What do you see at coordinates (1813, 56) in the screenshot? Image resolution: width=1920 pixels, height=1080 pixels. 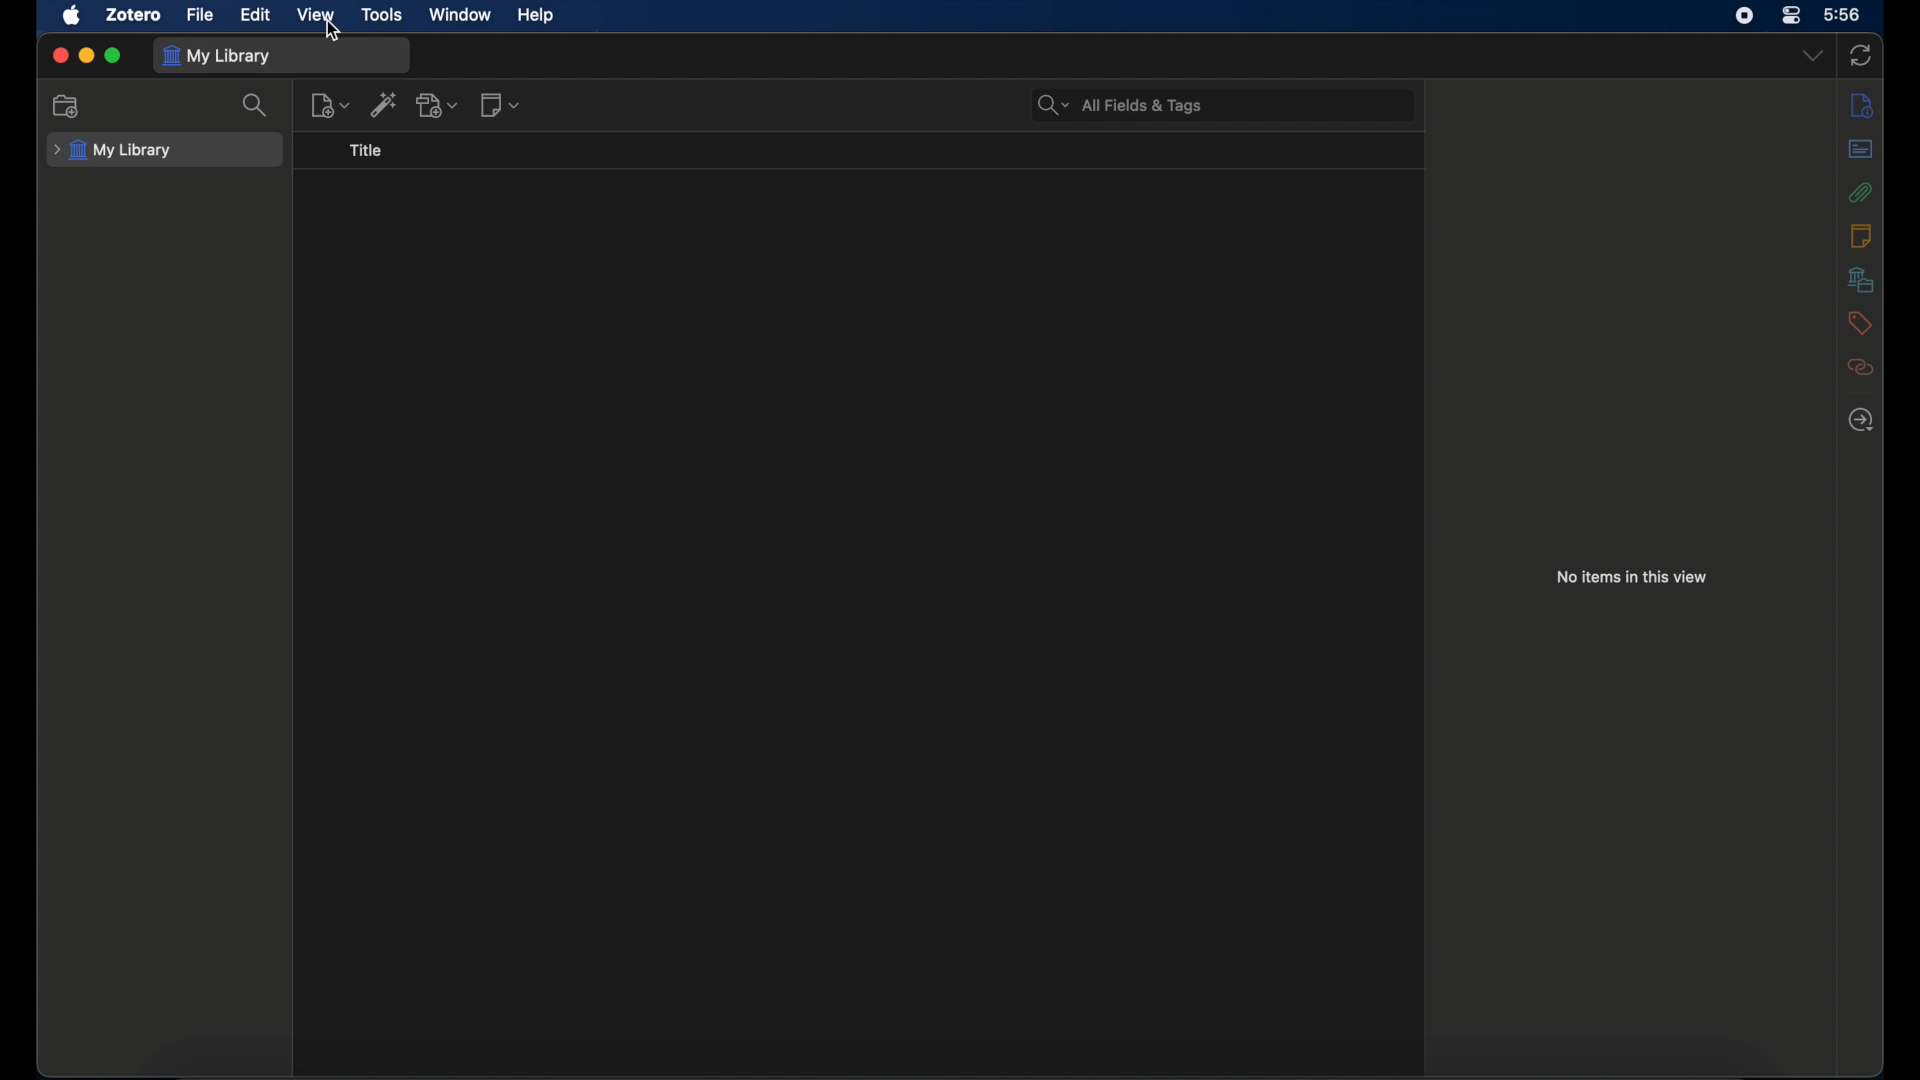 I see `dropdown` at bounding box center [1813, 56].